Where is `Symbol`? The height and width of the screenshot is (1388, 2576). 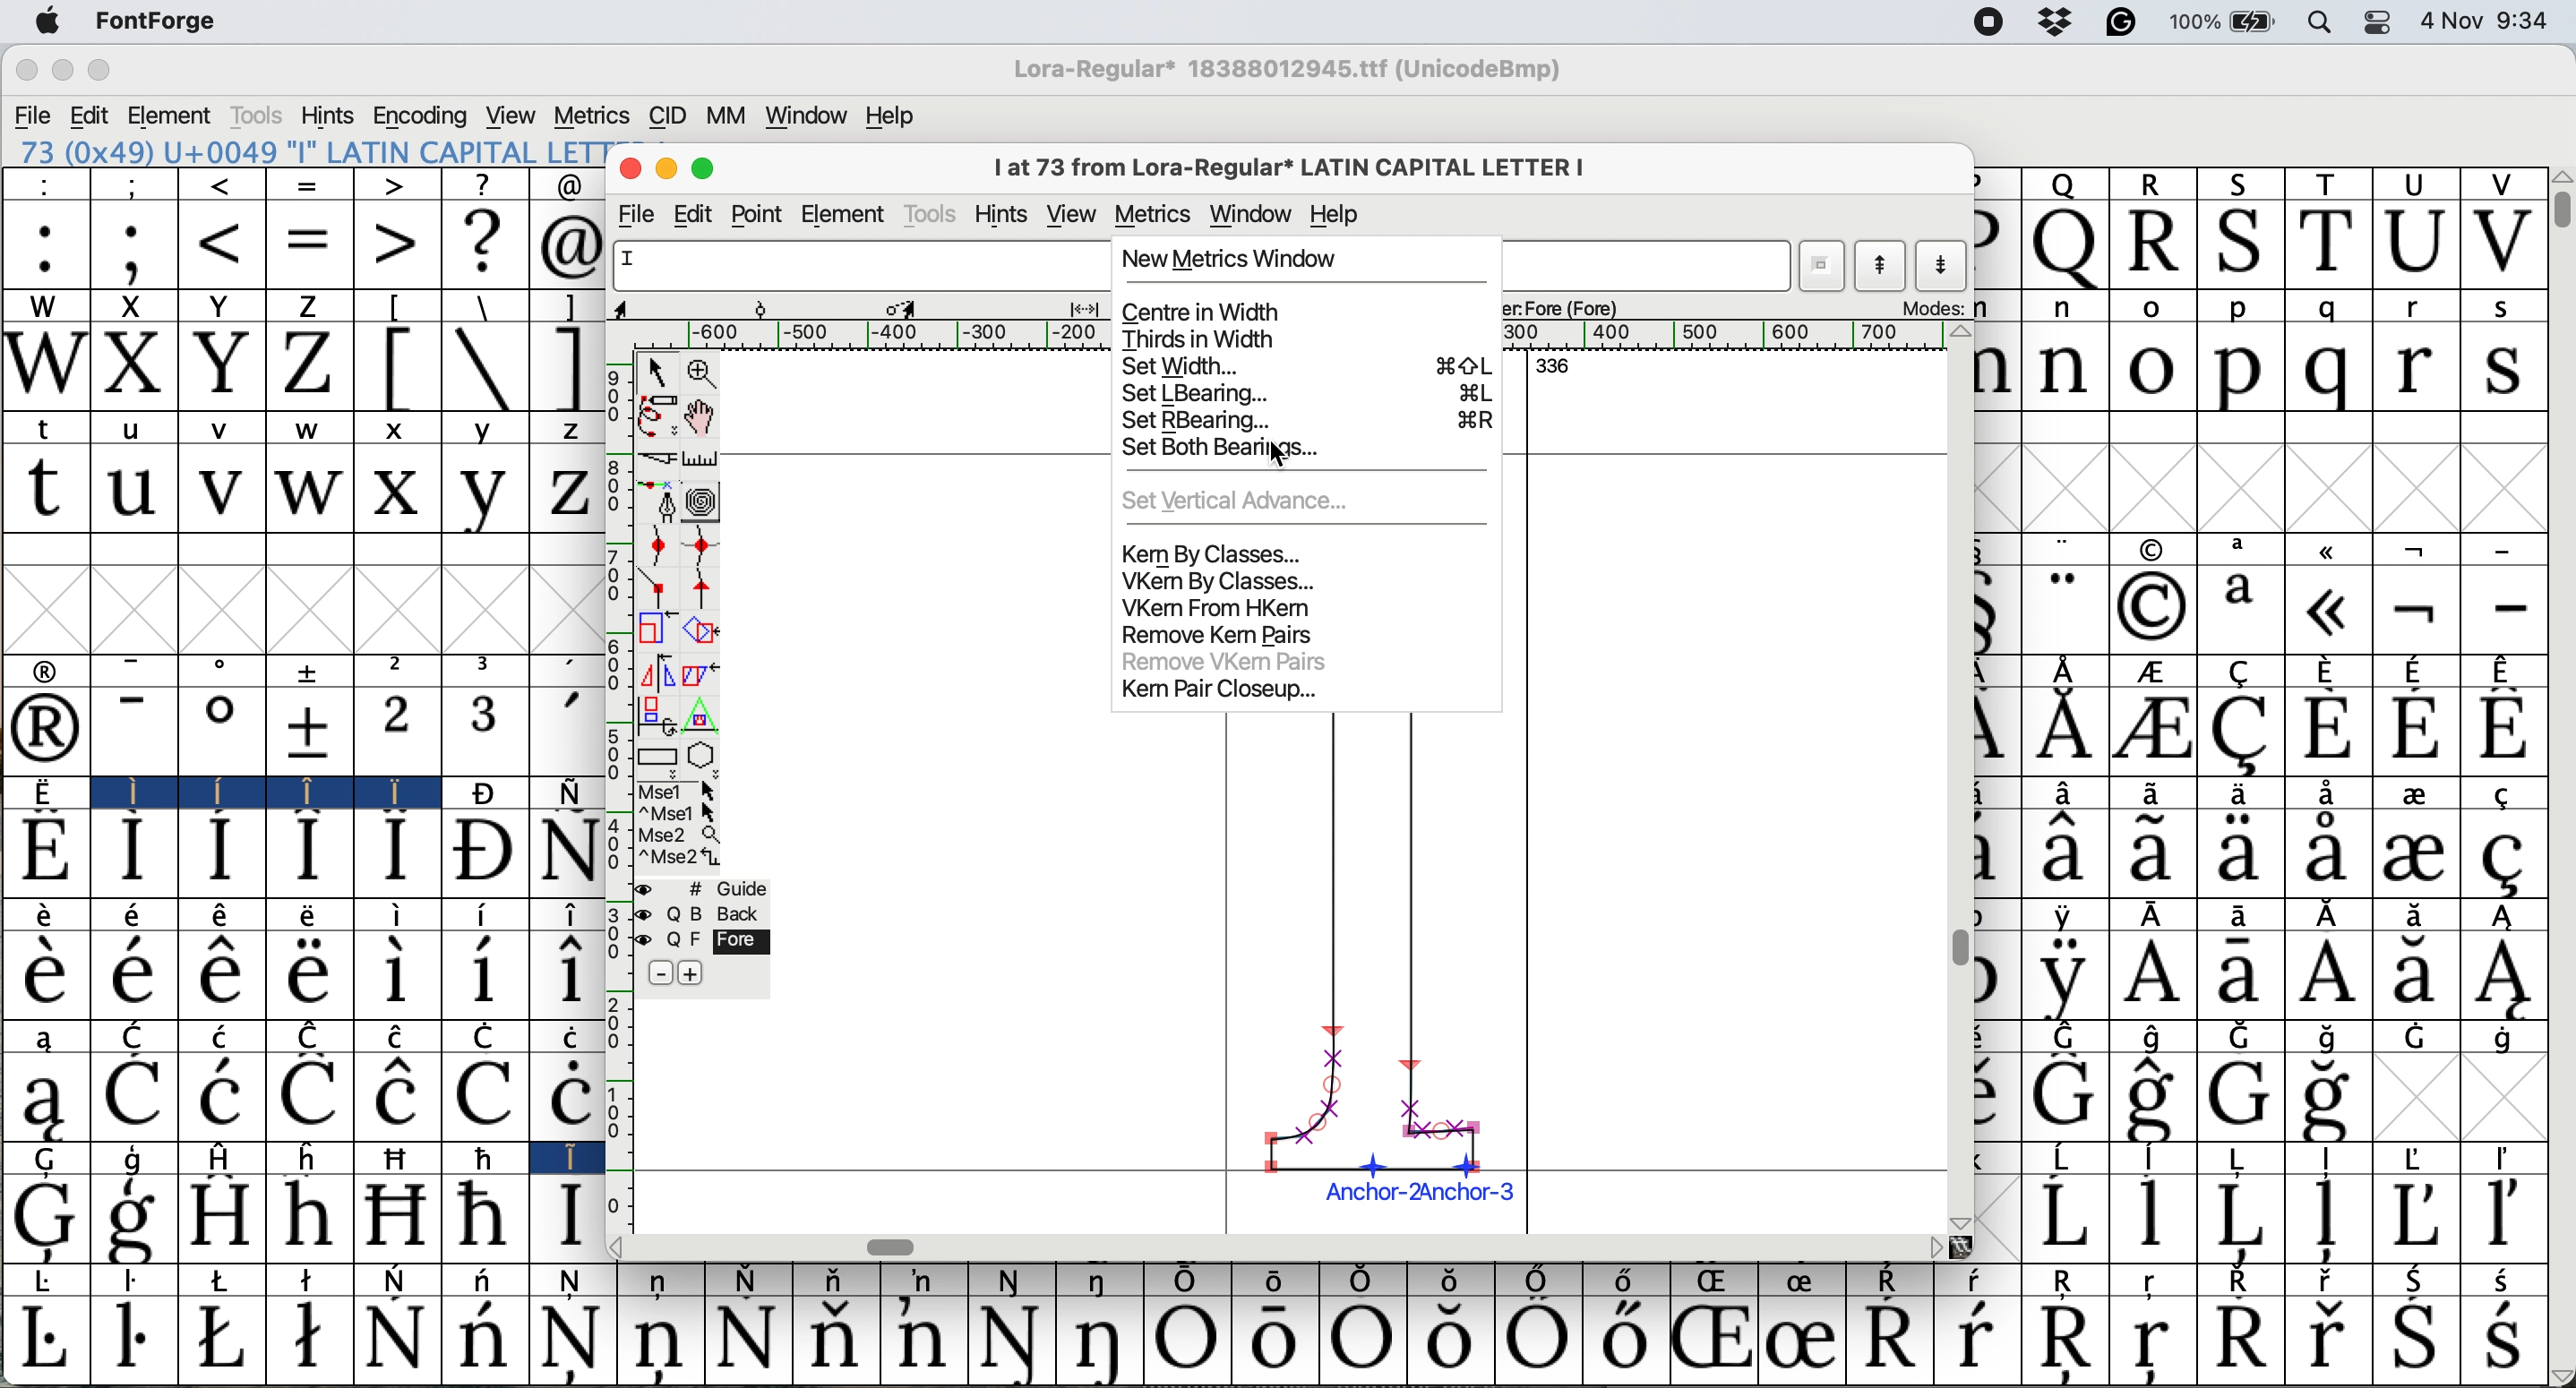
Symbol is located at coordinates (2238, 794).